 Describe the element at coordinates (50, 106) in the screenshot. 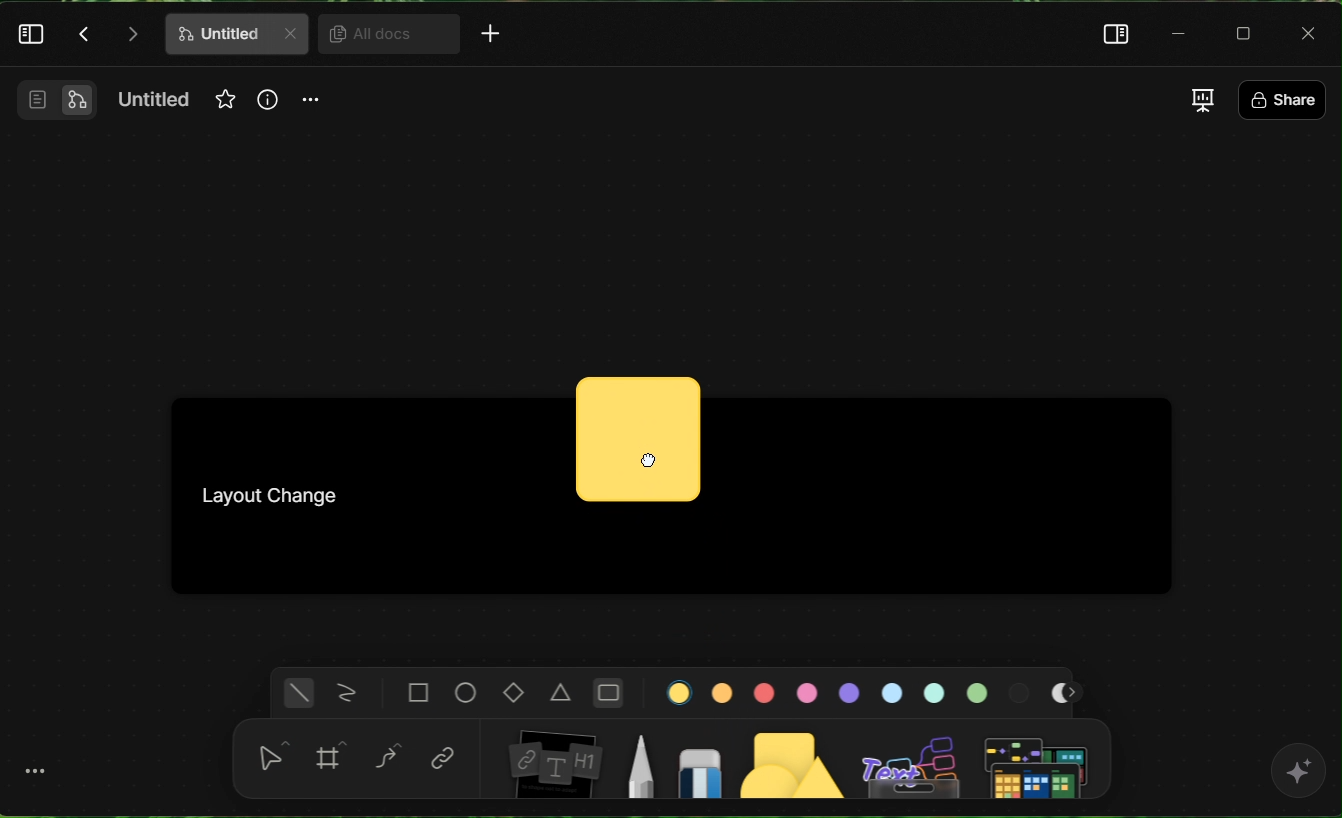

I see `Switch` at that location.